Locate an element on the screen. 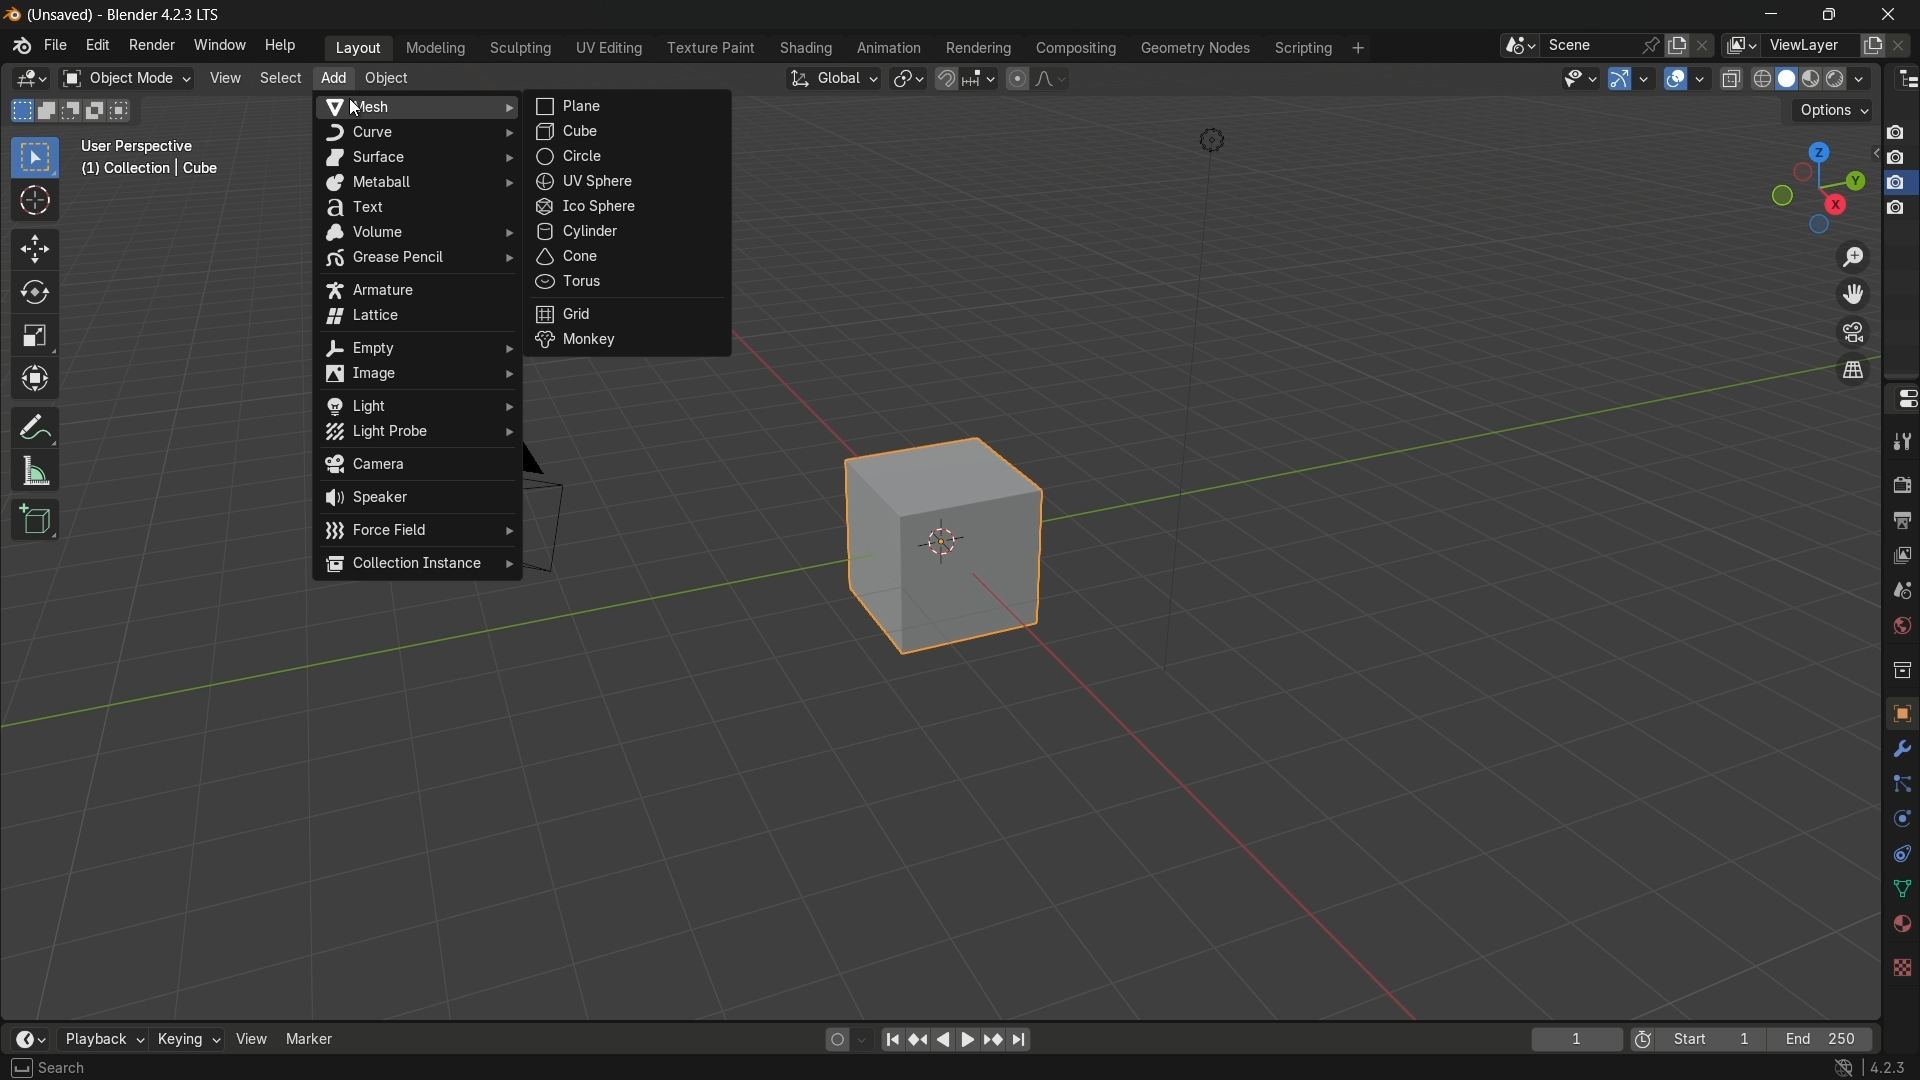 Image resolution: width=1920 pixels, height=1080 pixels. auto keyframe is located at coordinates (861, 1040).